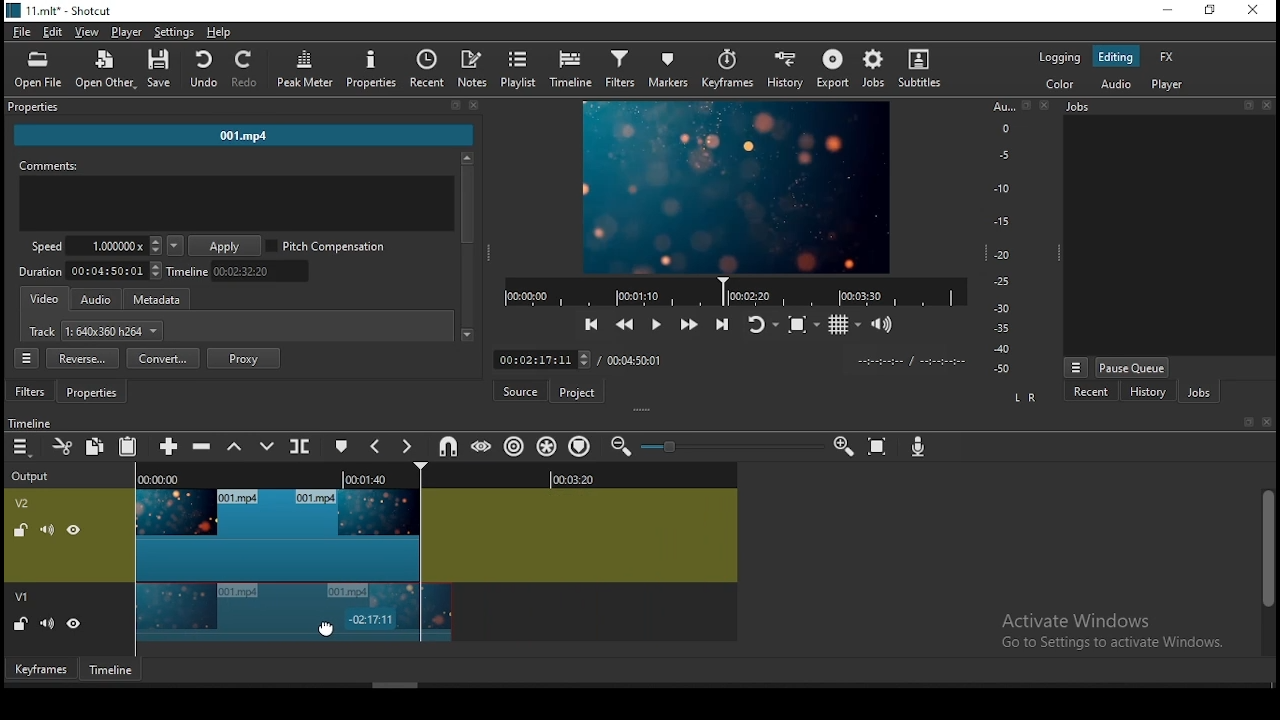  What do you see at coordinates (96, 300) in the screenshot?
I see `audio` at bounding box center [96, 300].